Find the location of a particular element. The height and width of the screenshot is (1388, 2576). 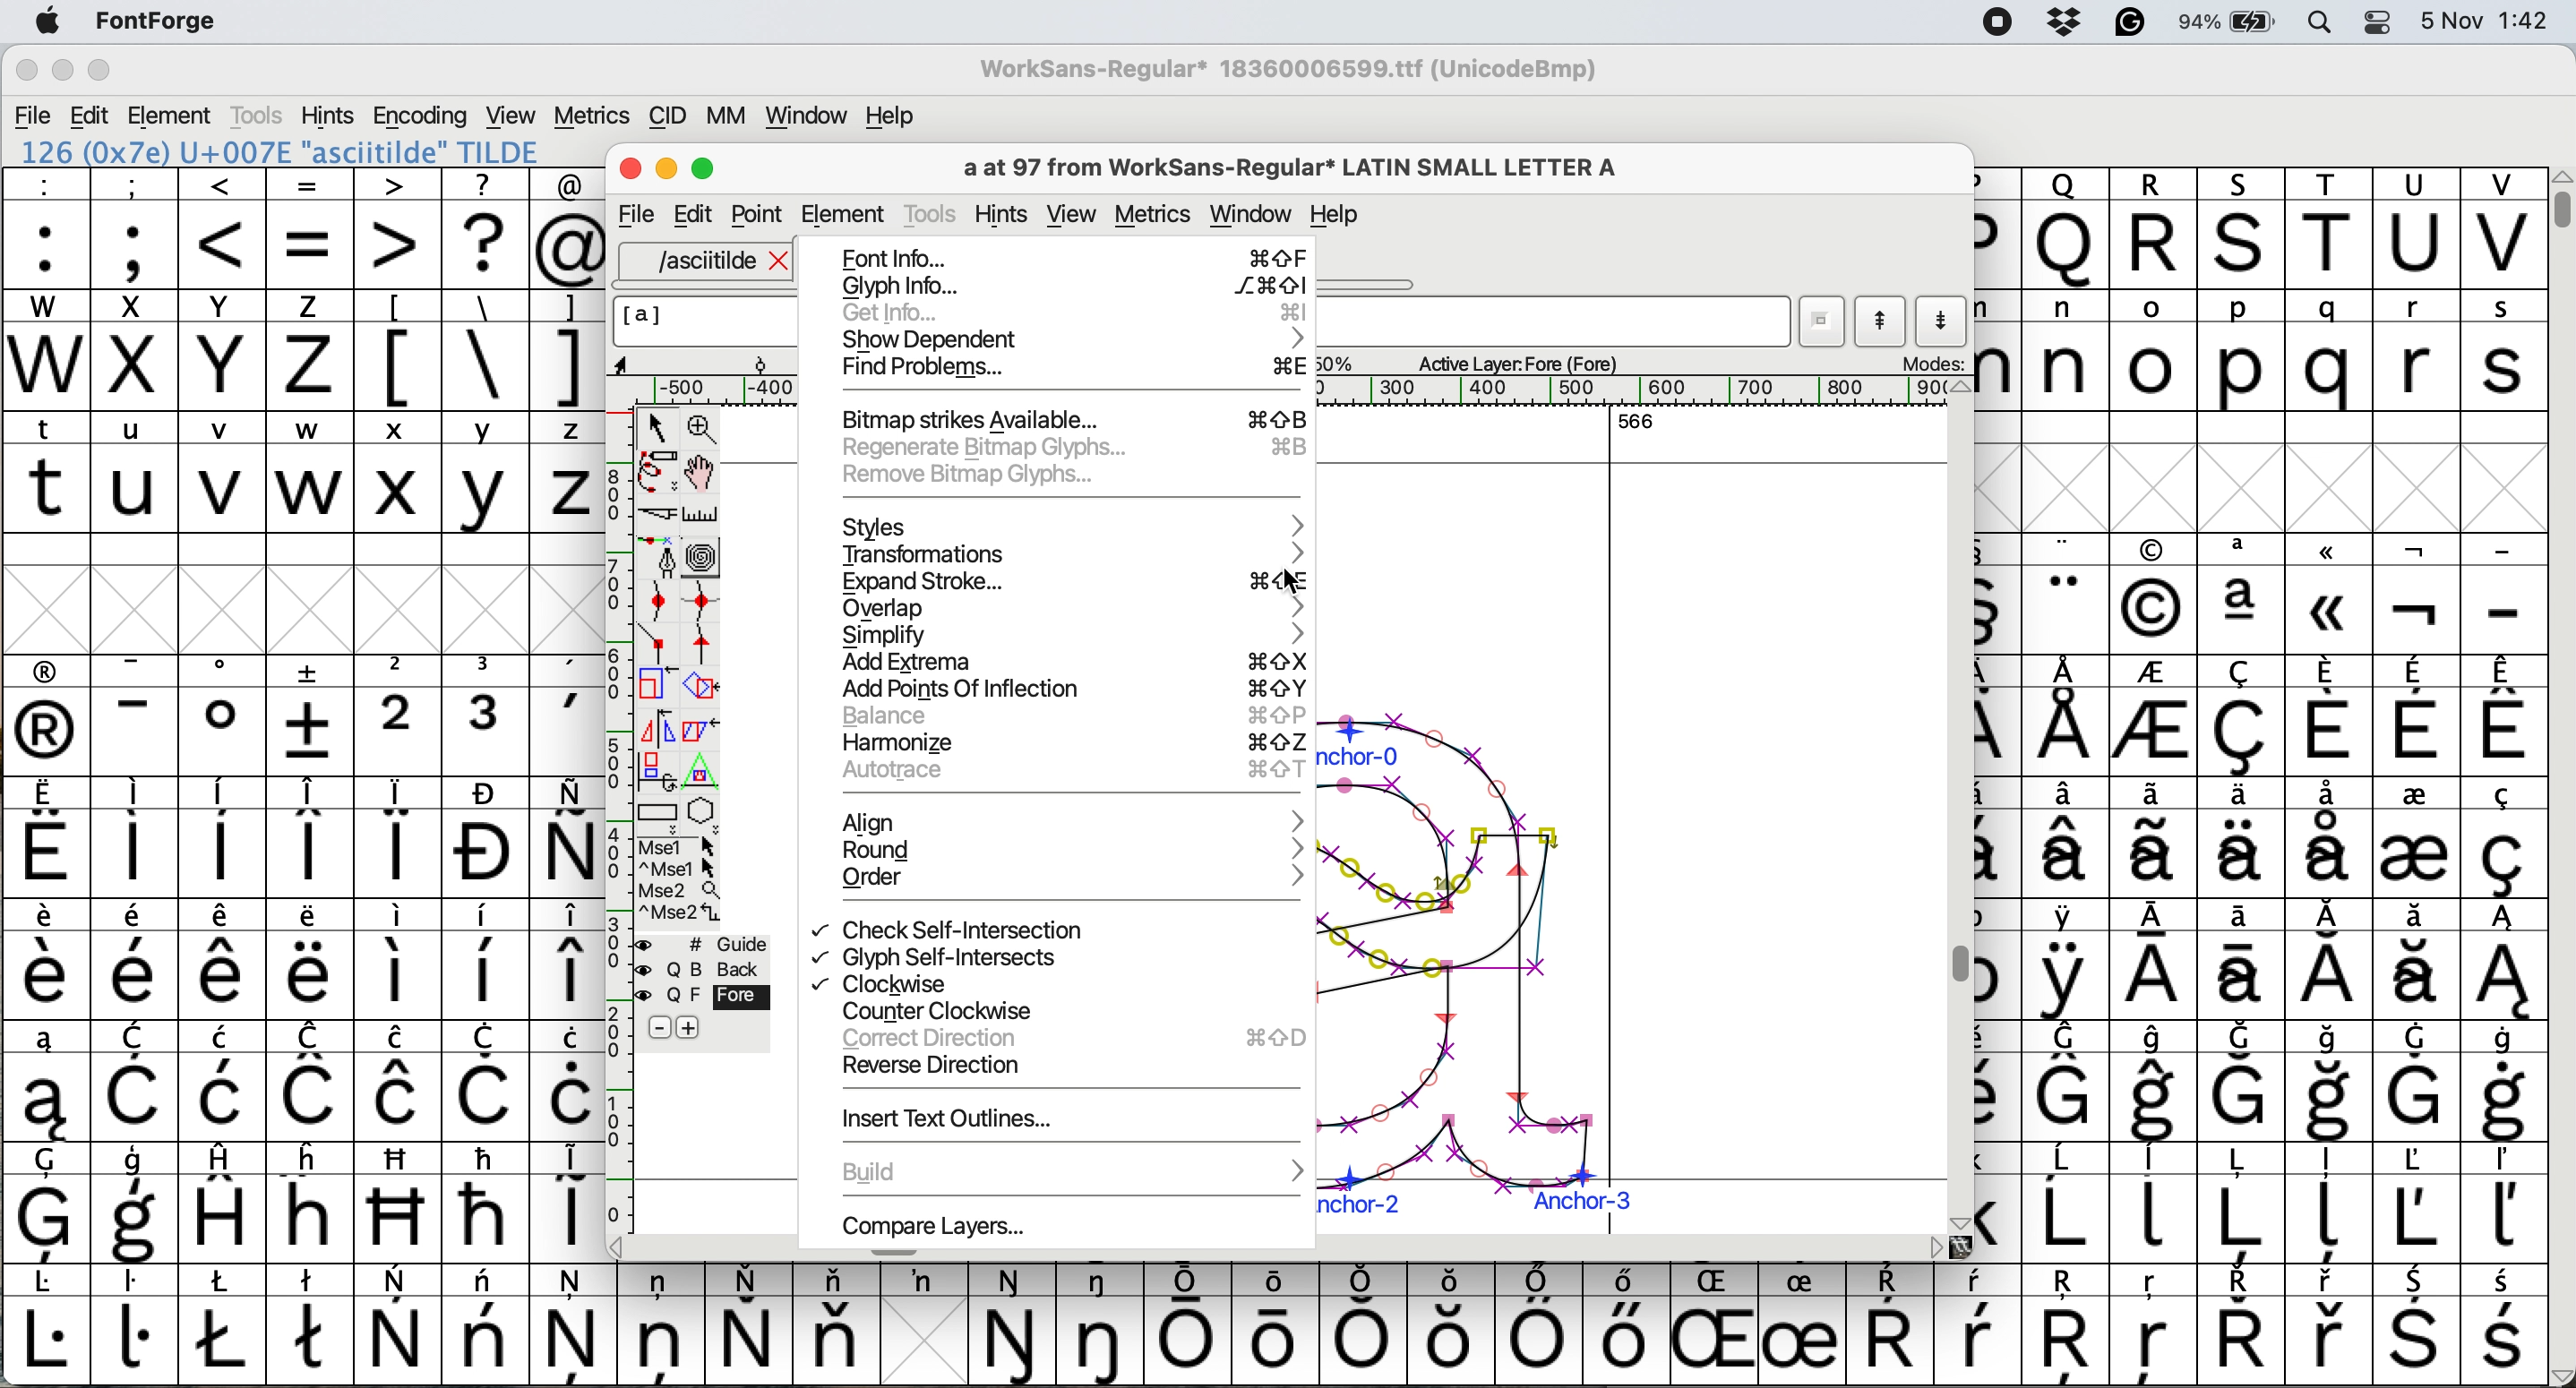

add points of inflection is located at coordinates (1079, 691).